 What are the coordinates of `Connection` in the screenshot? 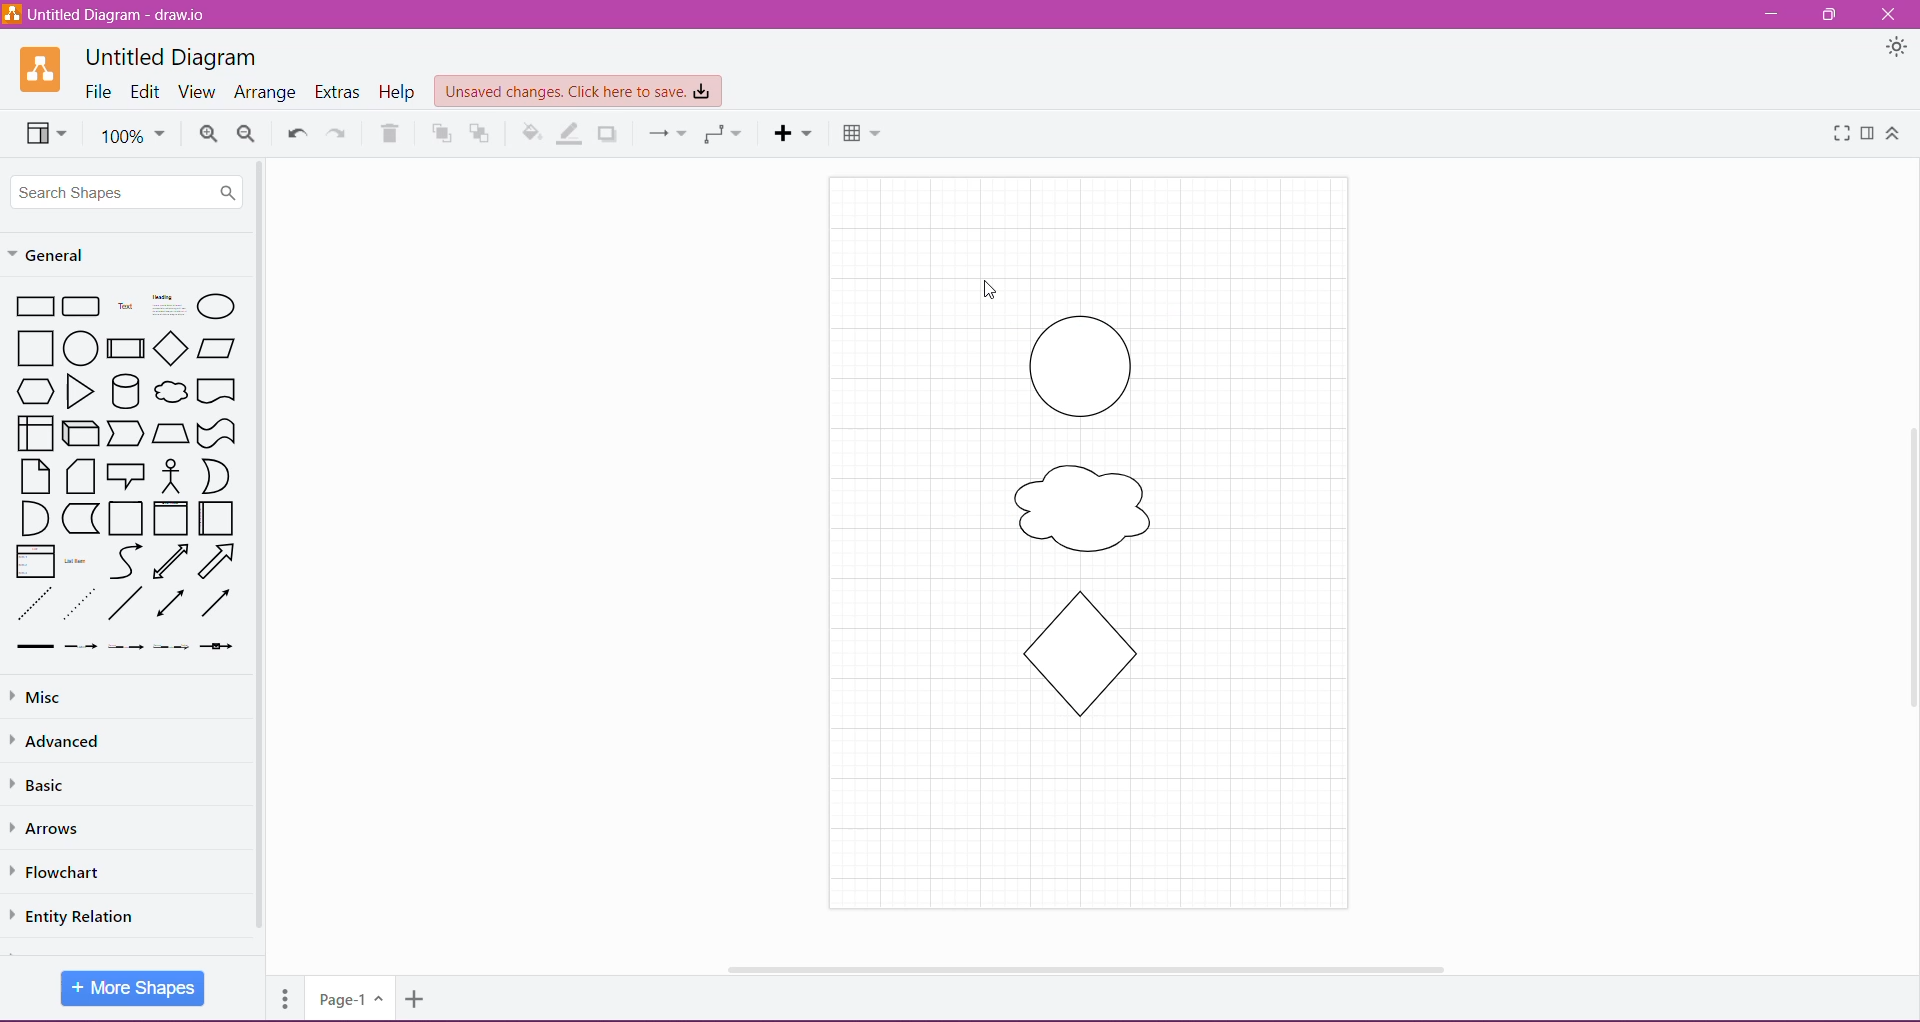 It's located at (663, 132).